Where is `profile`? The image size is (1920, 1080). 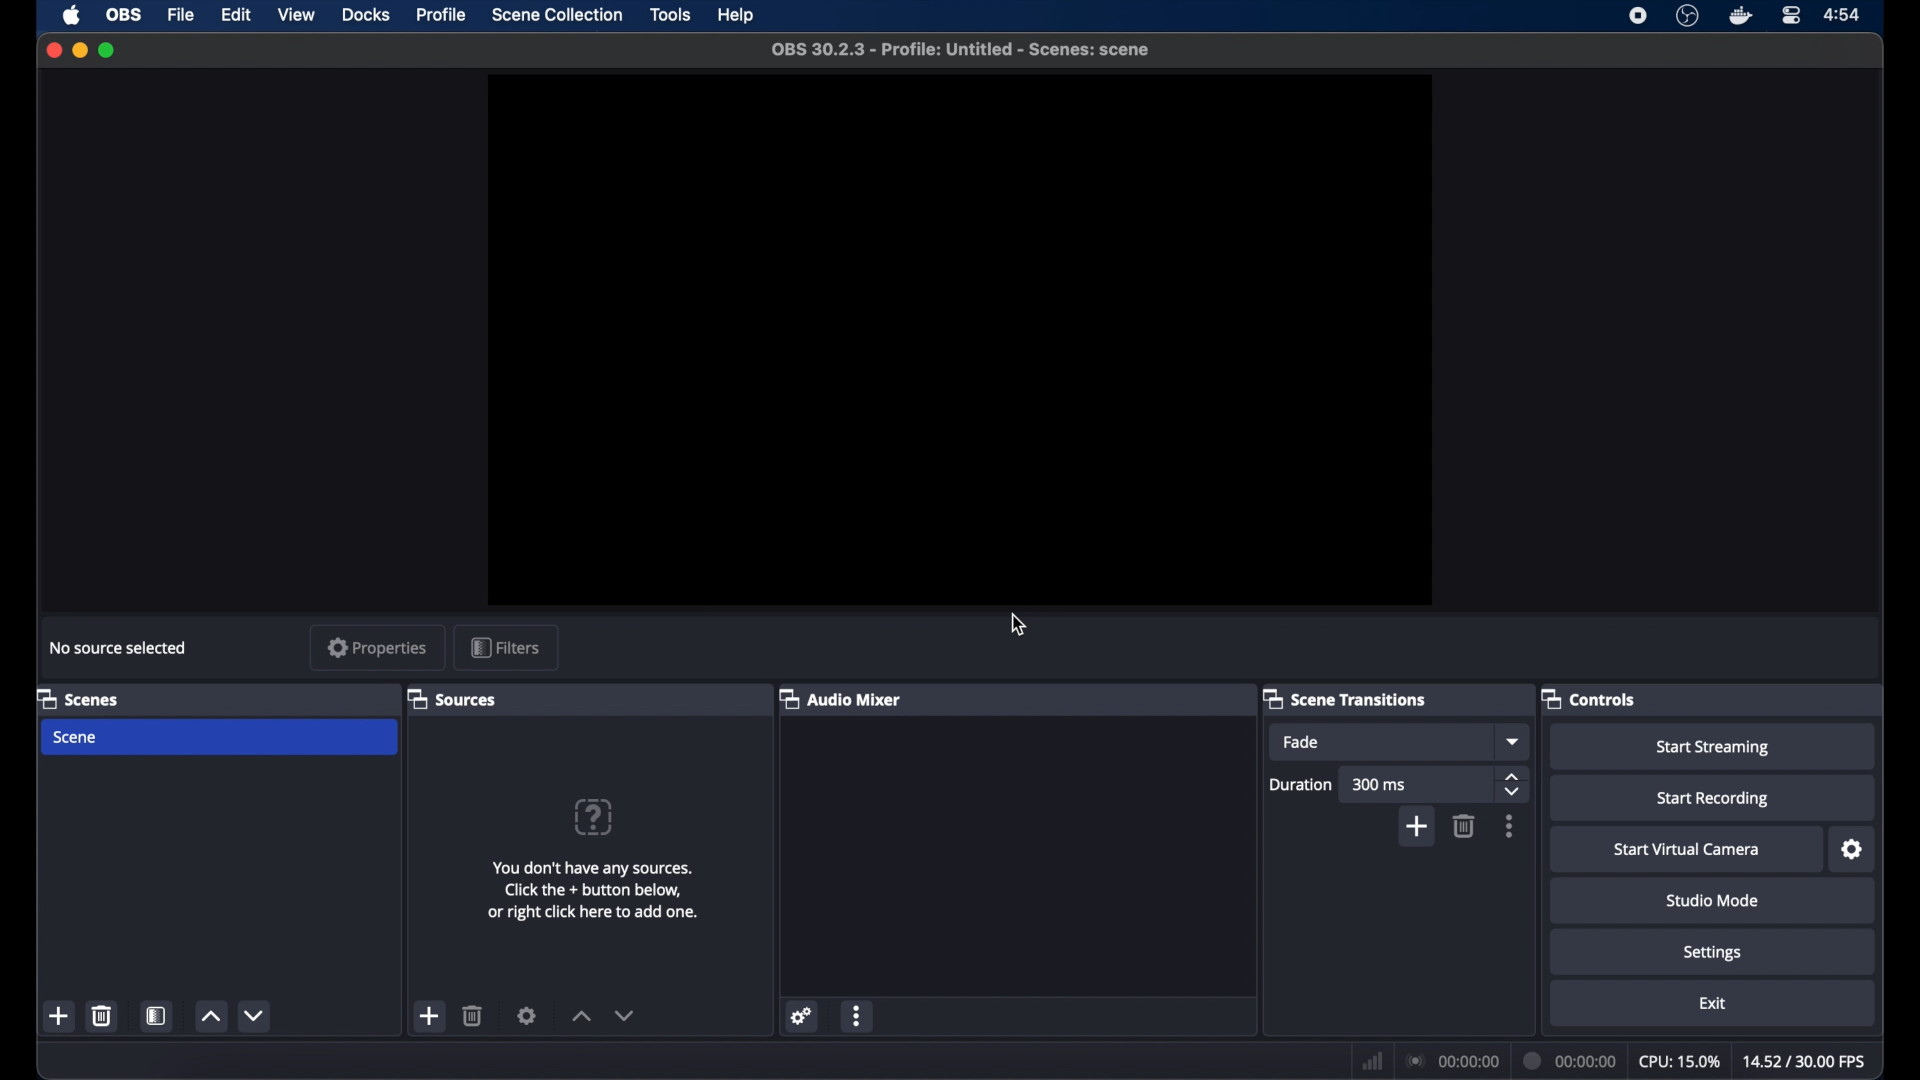
profile is located at coordinates (440, 16).